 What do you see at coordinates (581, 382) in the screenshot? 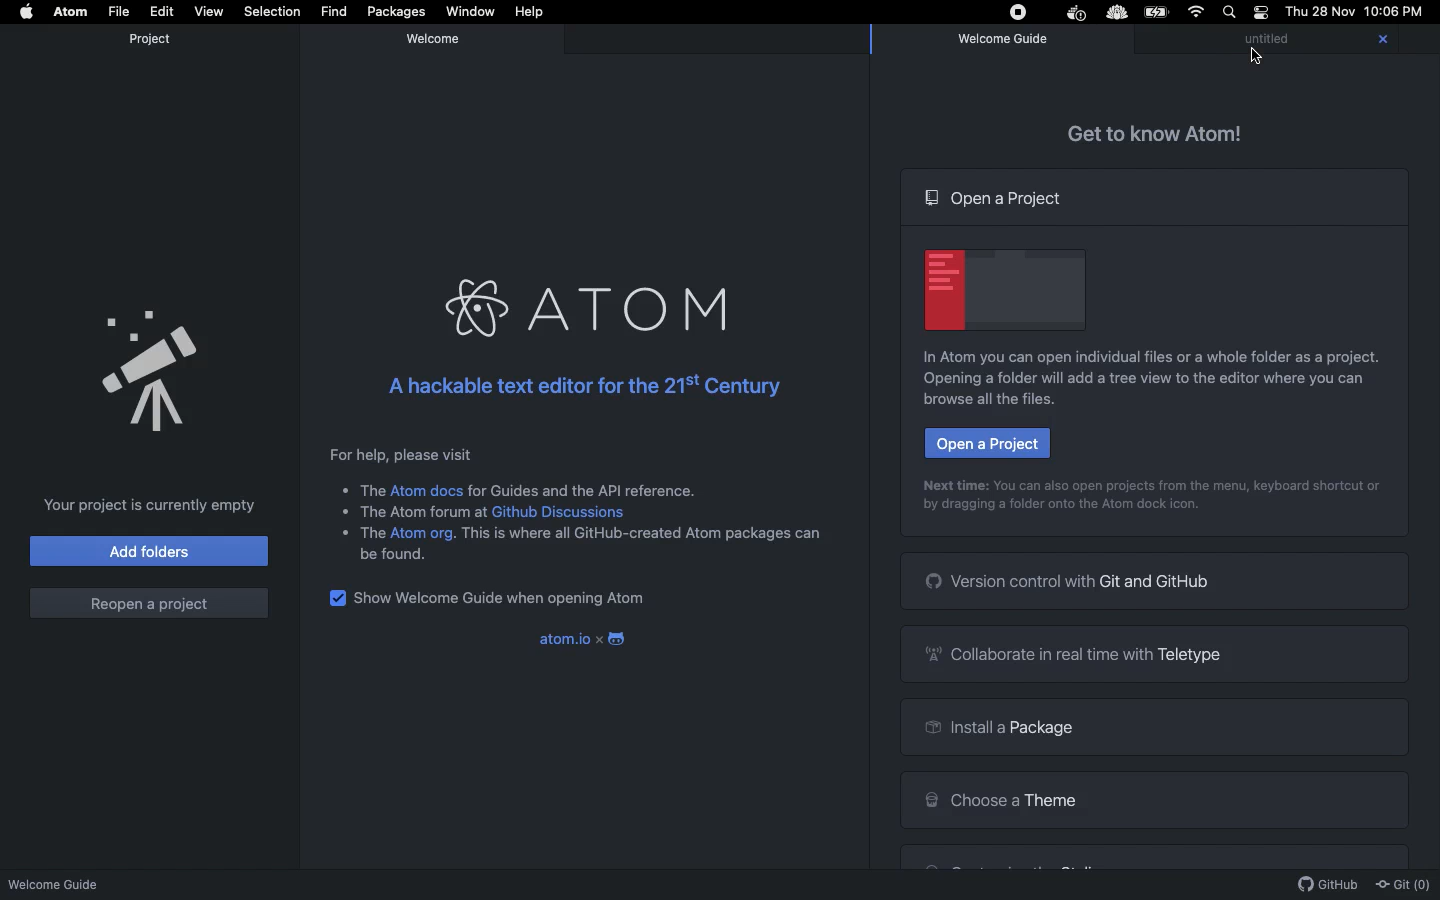
I see `Hackable text editor` at bounding box center [581, 382].